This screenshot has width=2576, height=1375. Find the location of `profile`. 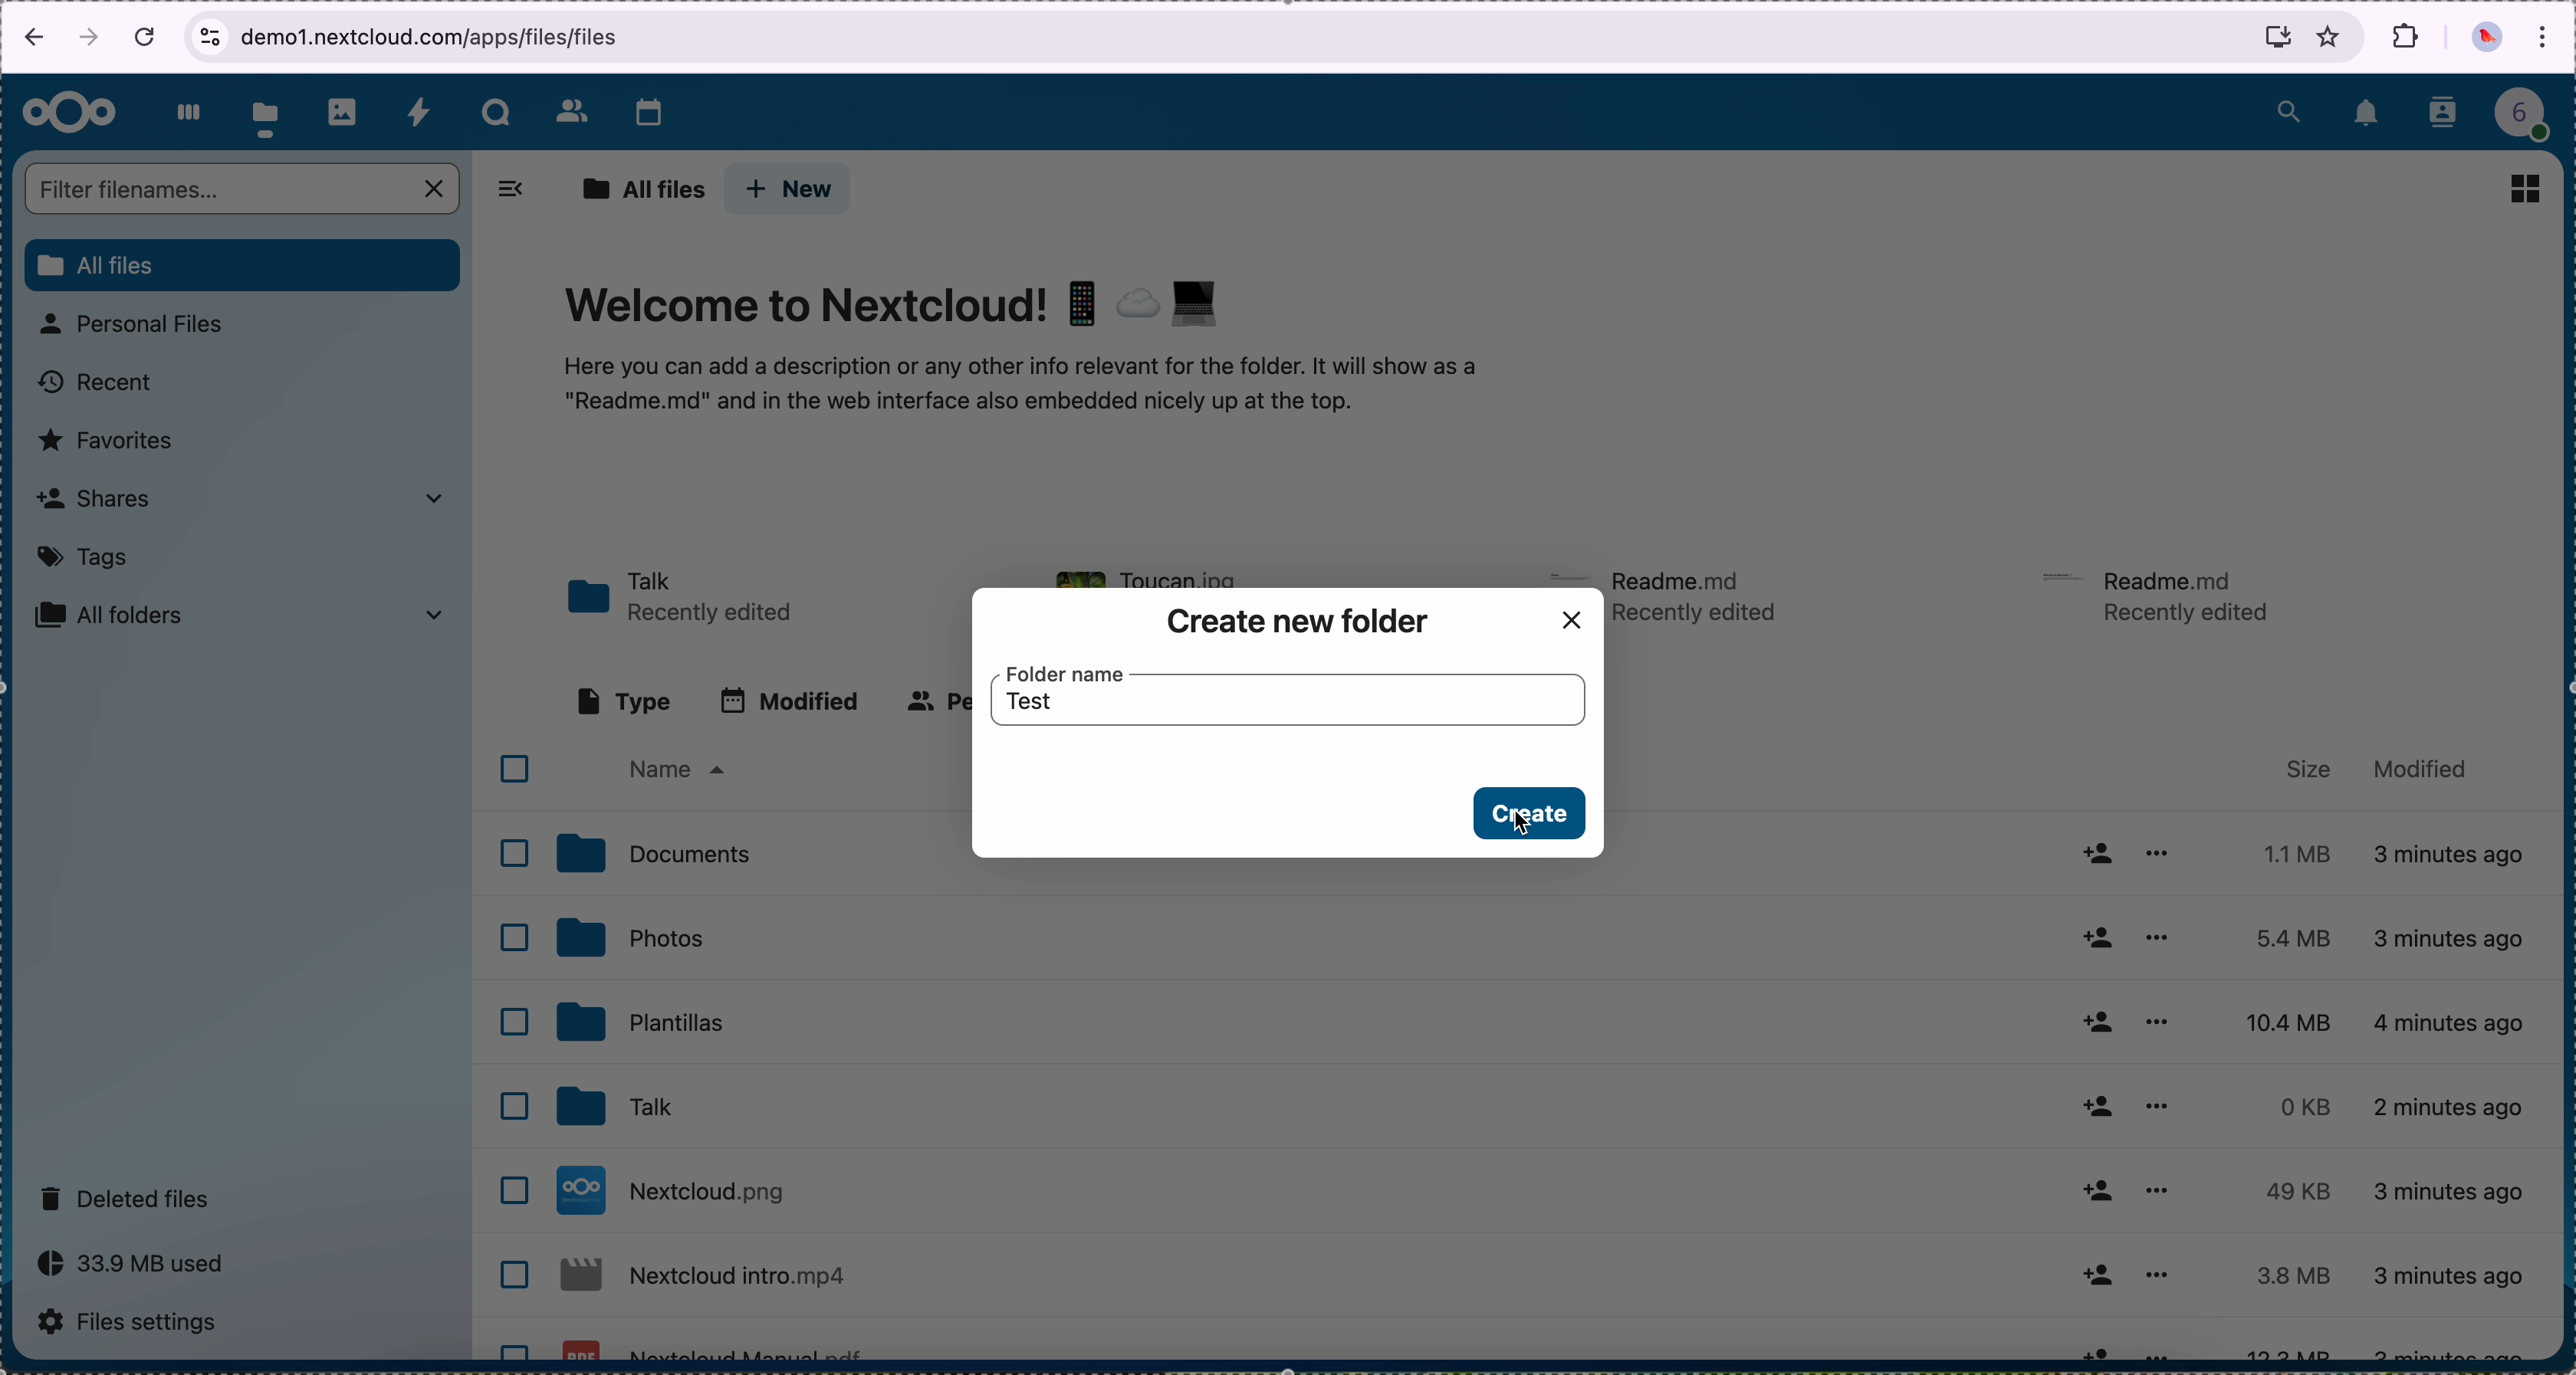

profile is located at coordinates (2534, 119).